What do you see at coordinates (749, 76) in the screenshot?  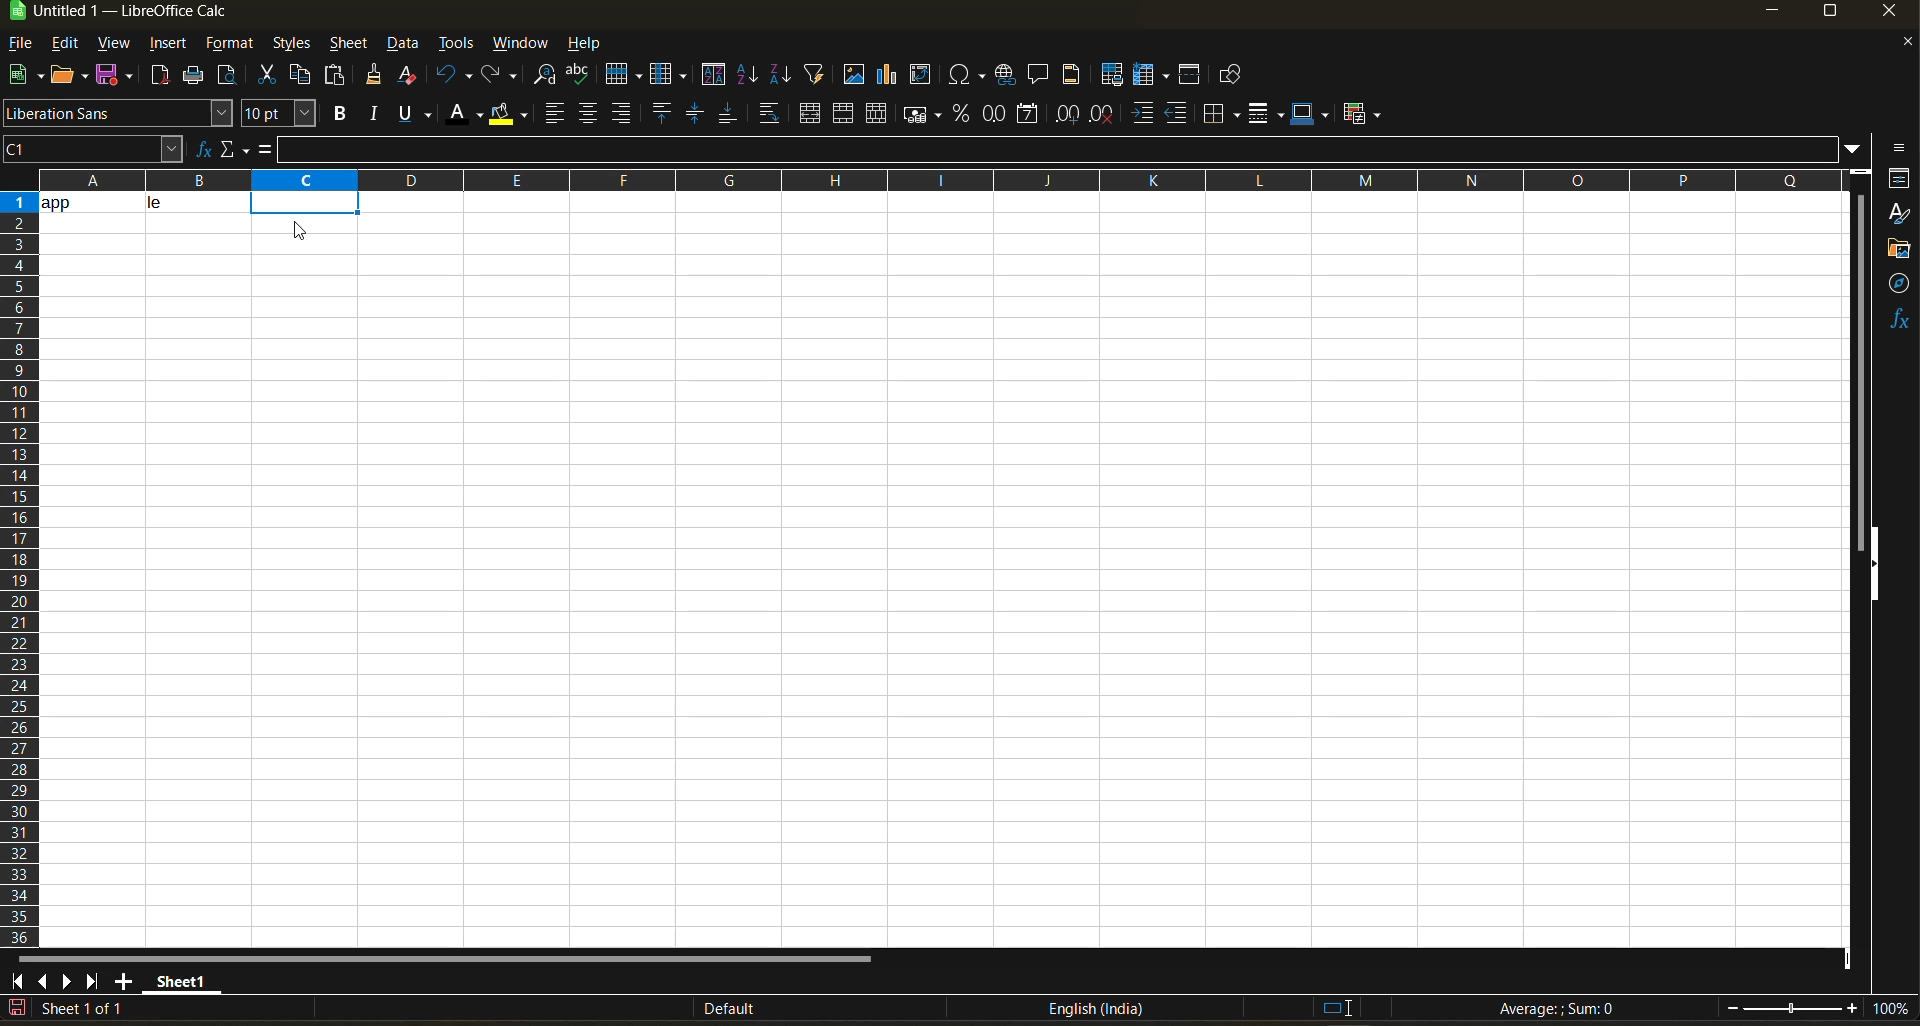 I see `sort ascending` at bounding box center [749, 76].